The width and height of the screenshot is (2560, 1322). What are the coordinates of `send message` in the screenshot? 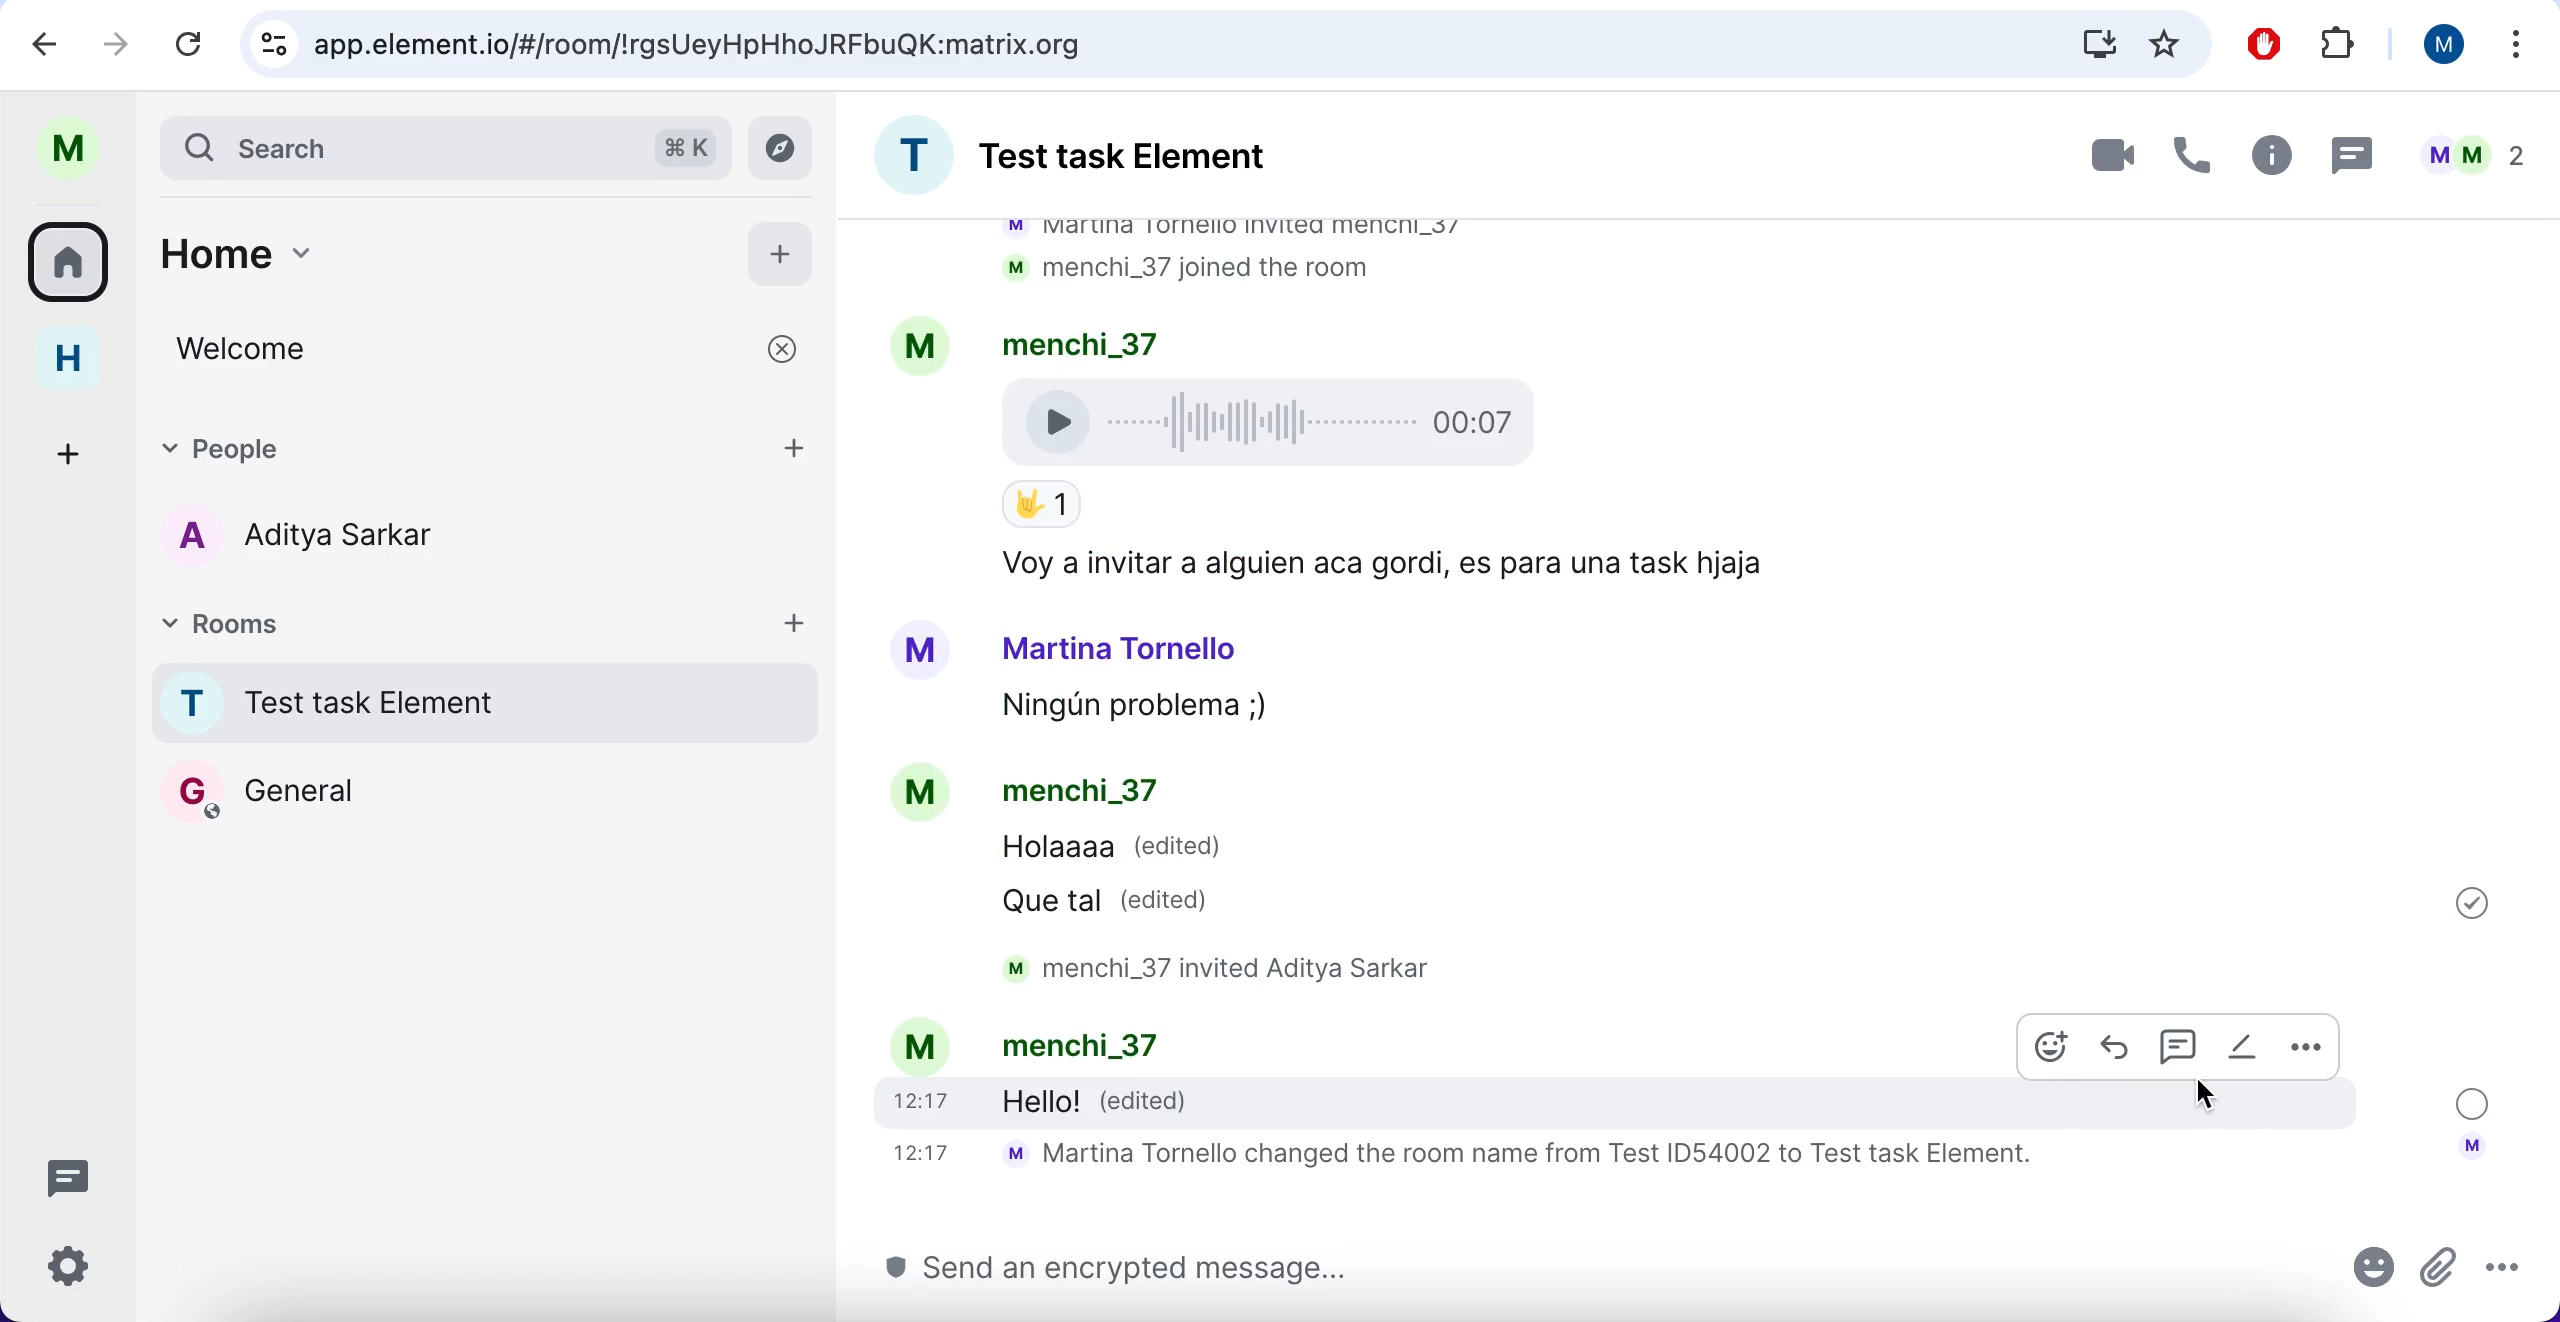 It's located at (1595, 1277).